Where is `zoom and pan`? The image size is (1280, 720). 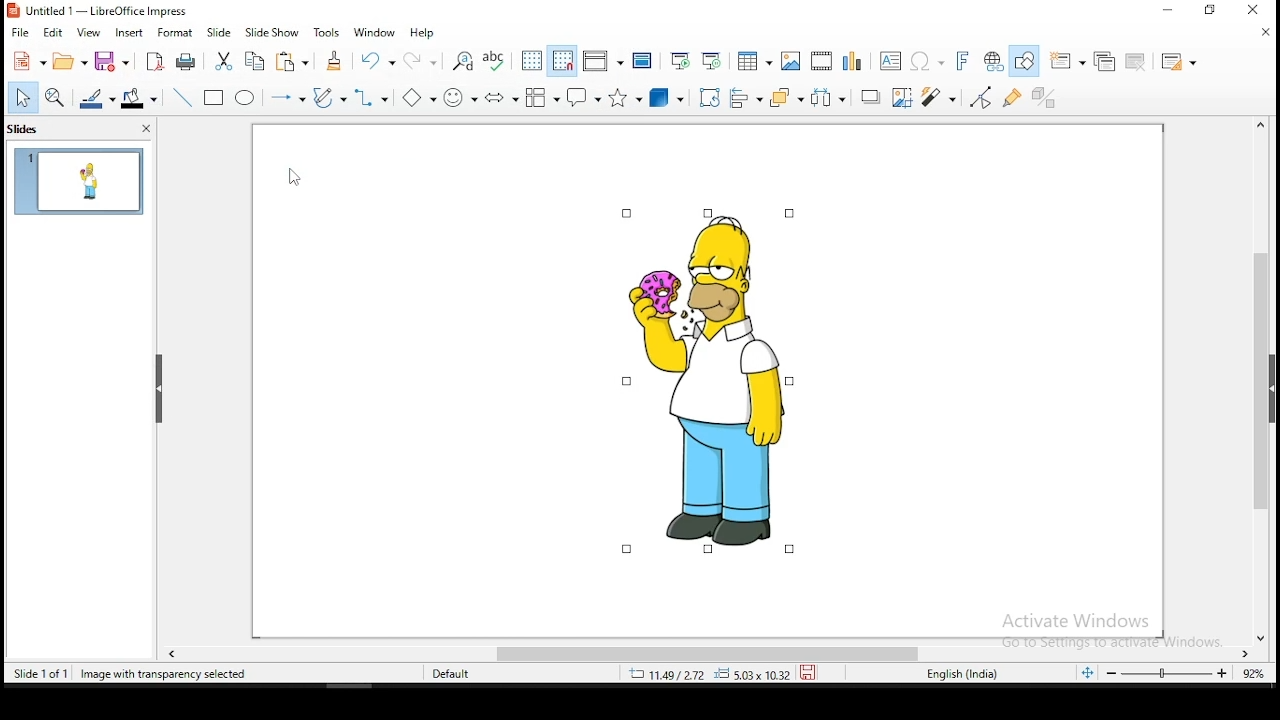 zoom and pan is located at coordinates (56, 98).